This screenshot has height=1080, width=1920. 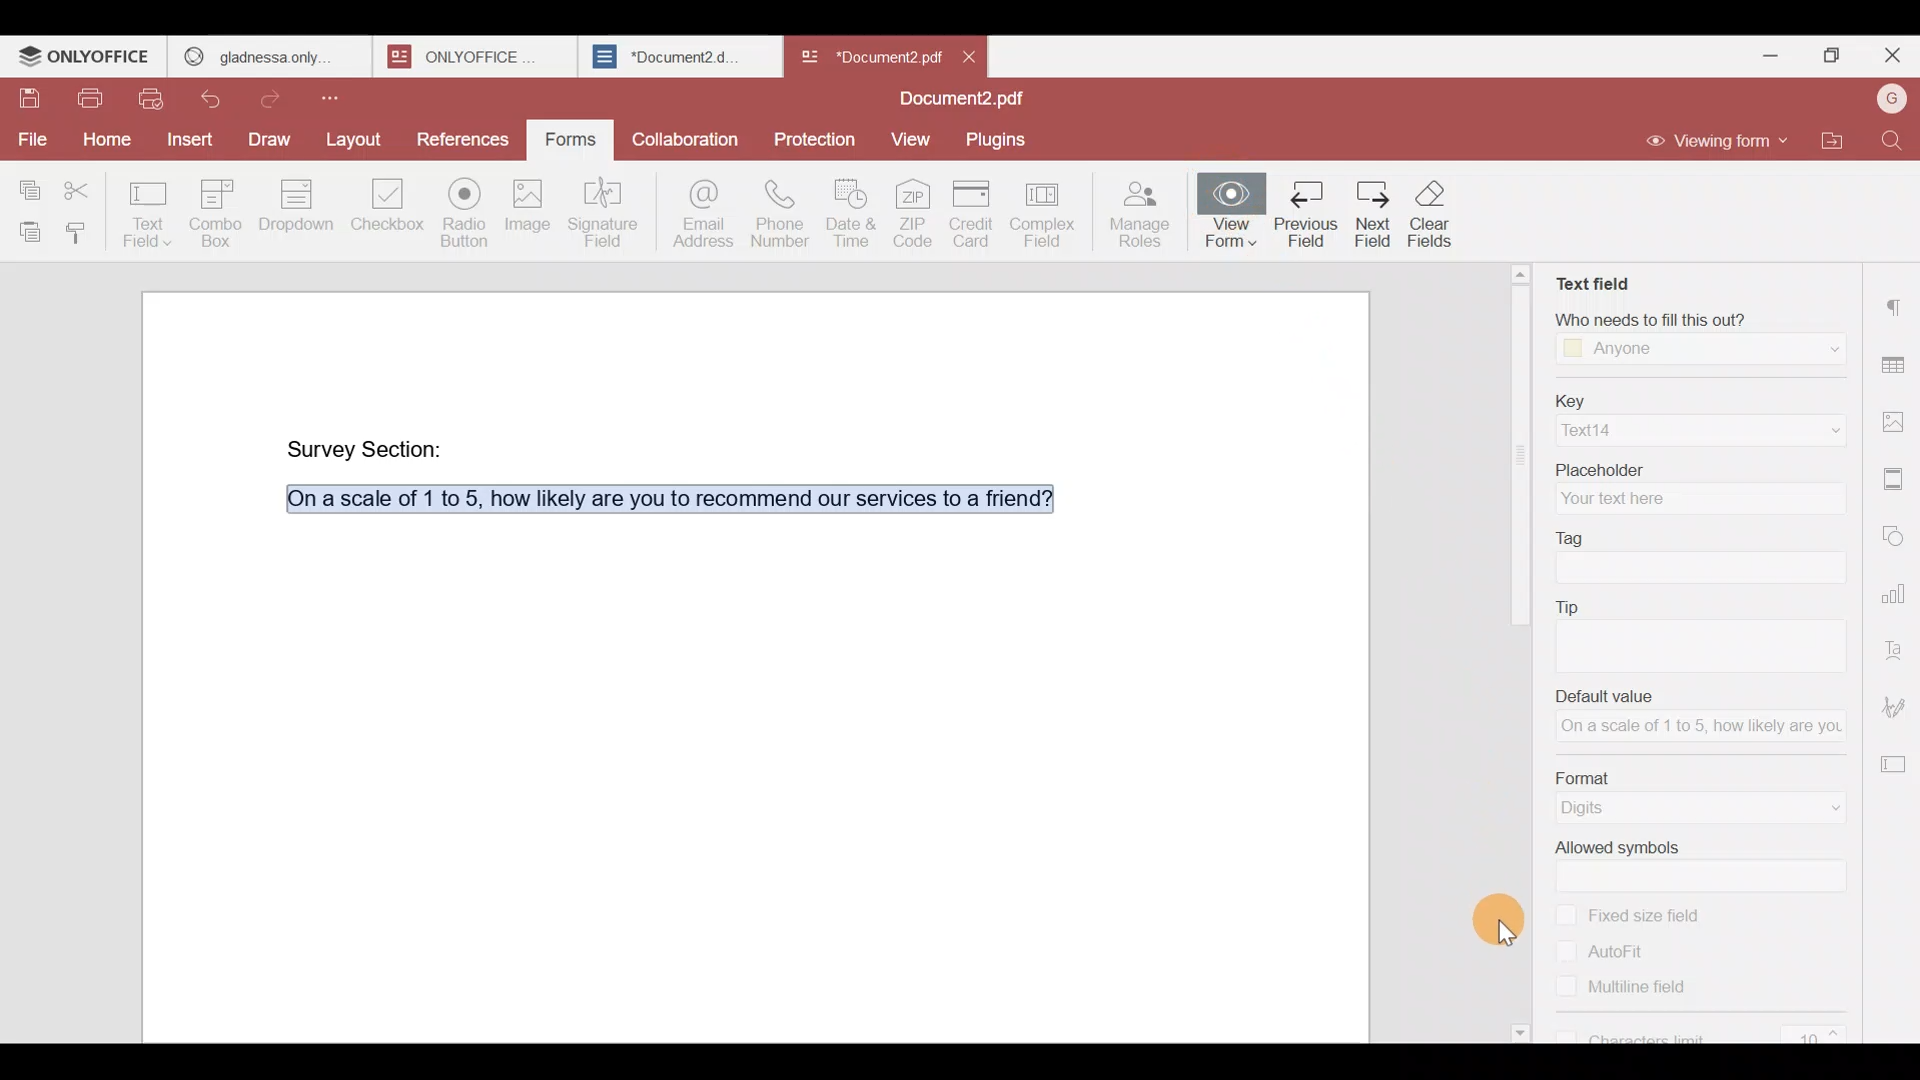 What do you see at coordinates (78, 228) in the screenshot?
I see `Copy style` at bounding box center [78, 228].